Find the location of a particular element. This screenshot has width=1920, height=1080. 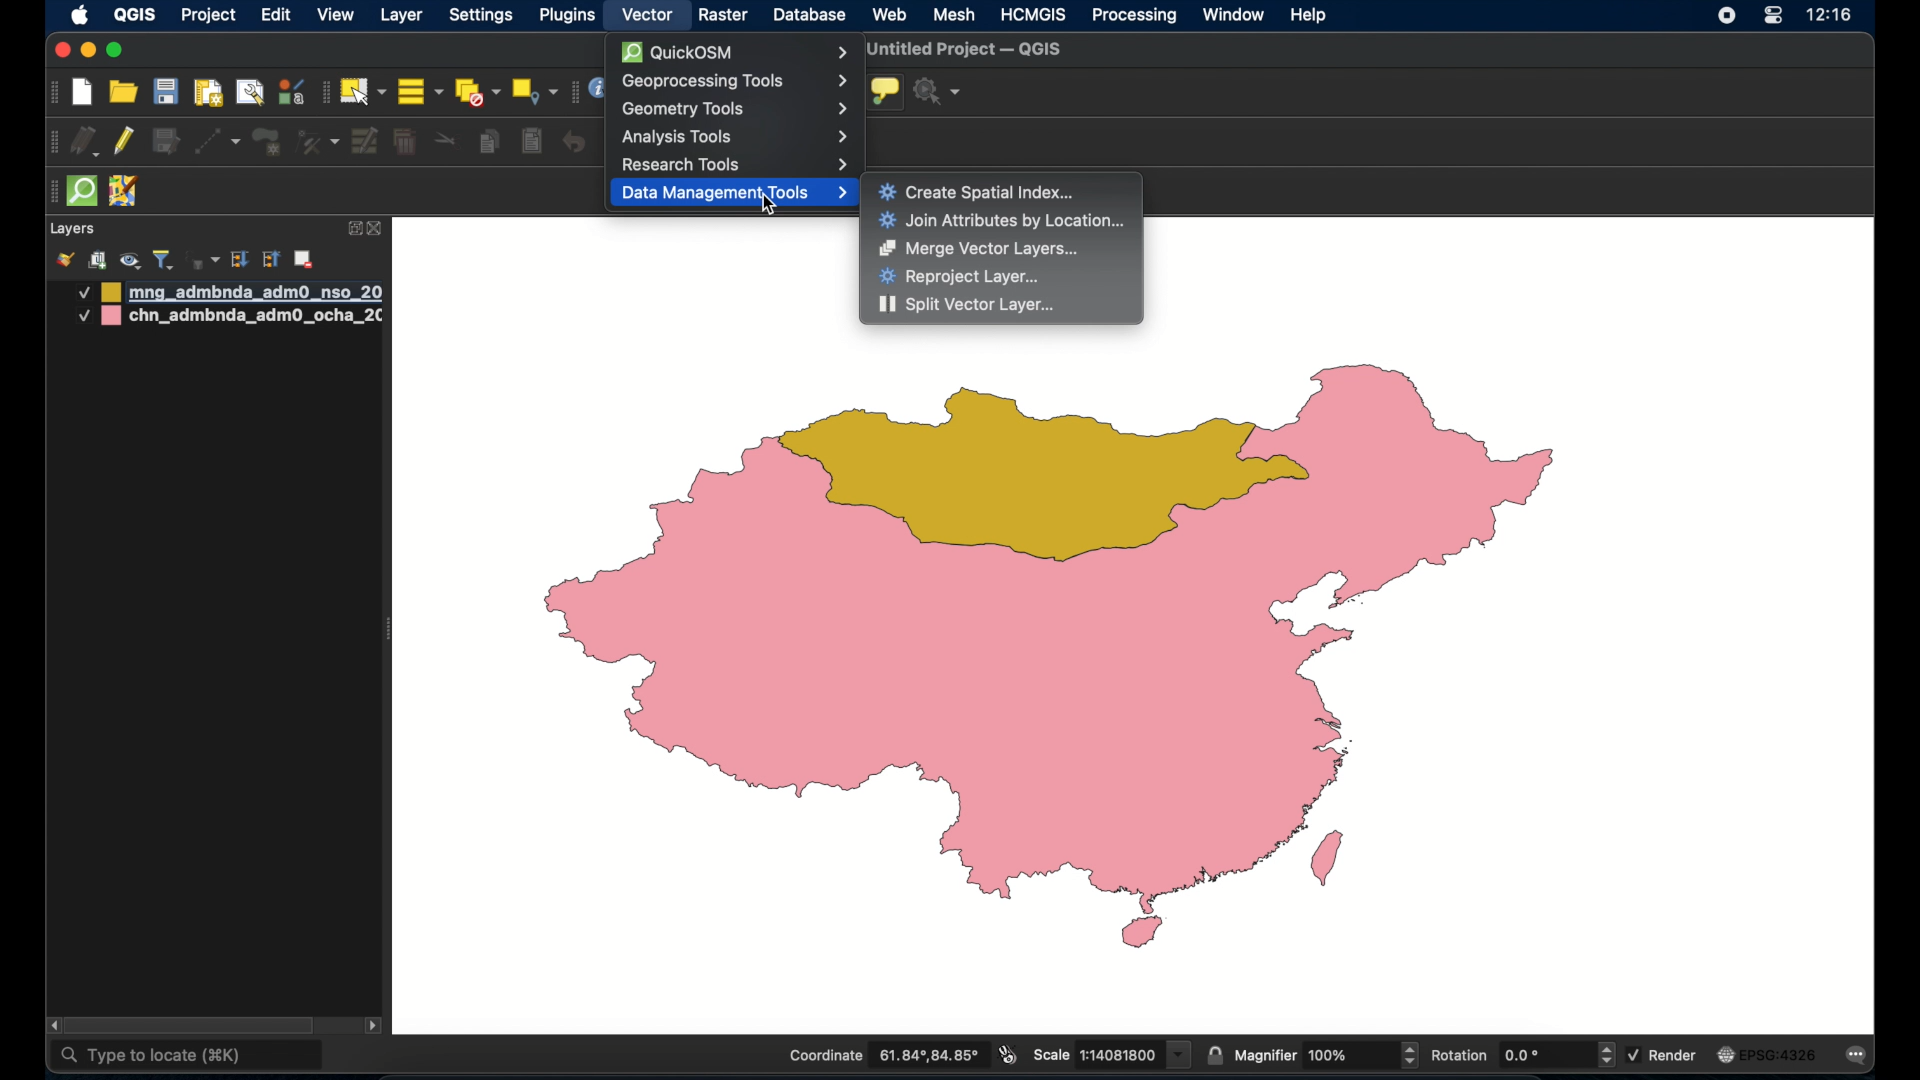

drag handle is located at coordinates (48, 193).